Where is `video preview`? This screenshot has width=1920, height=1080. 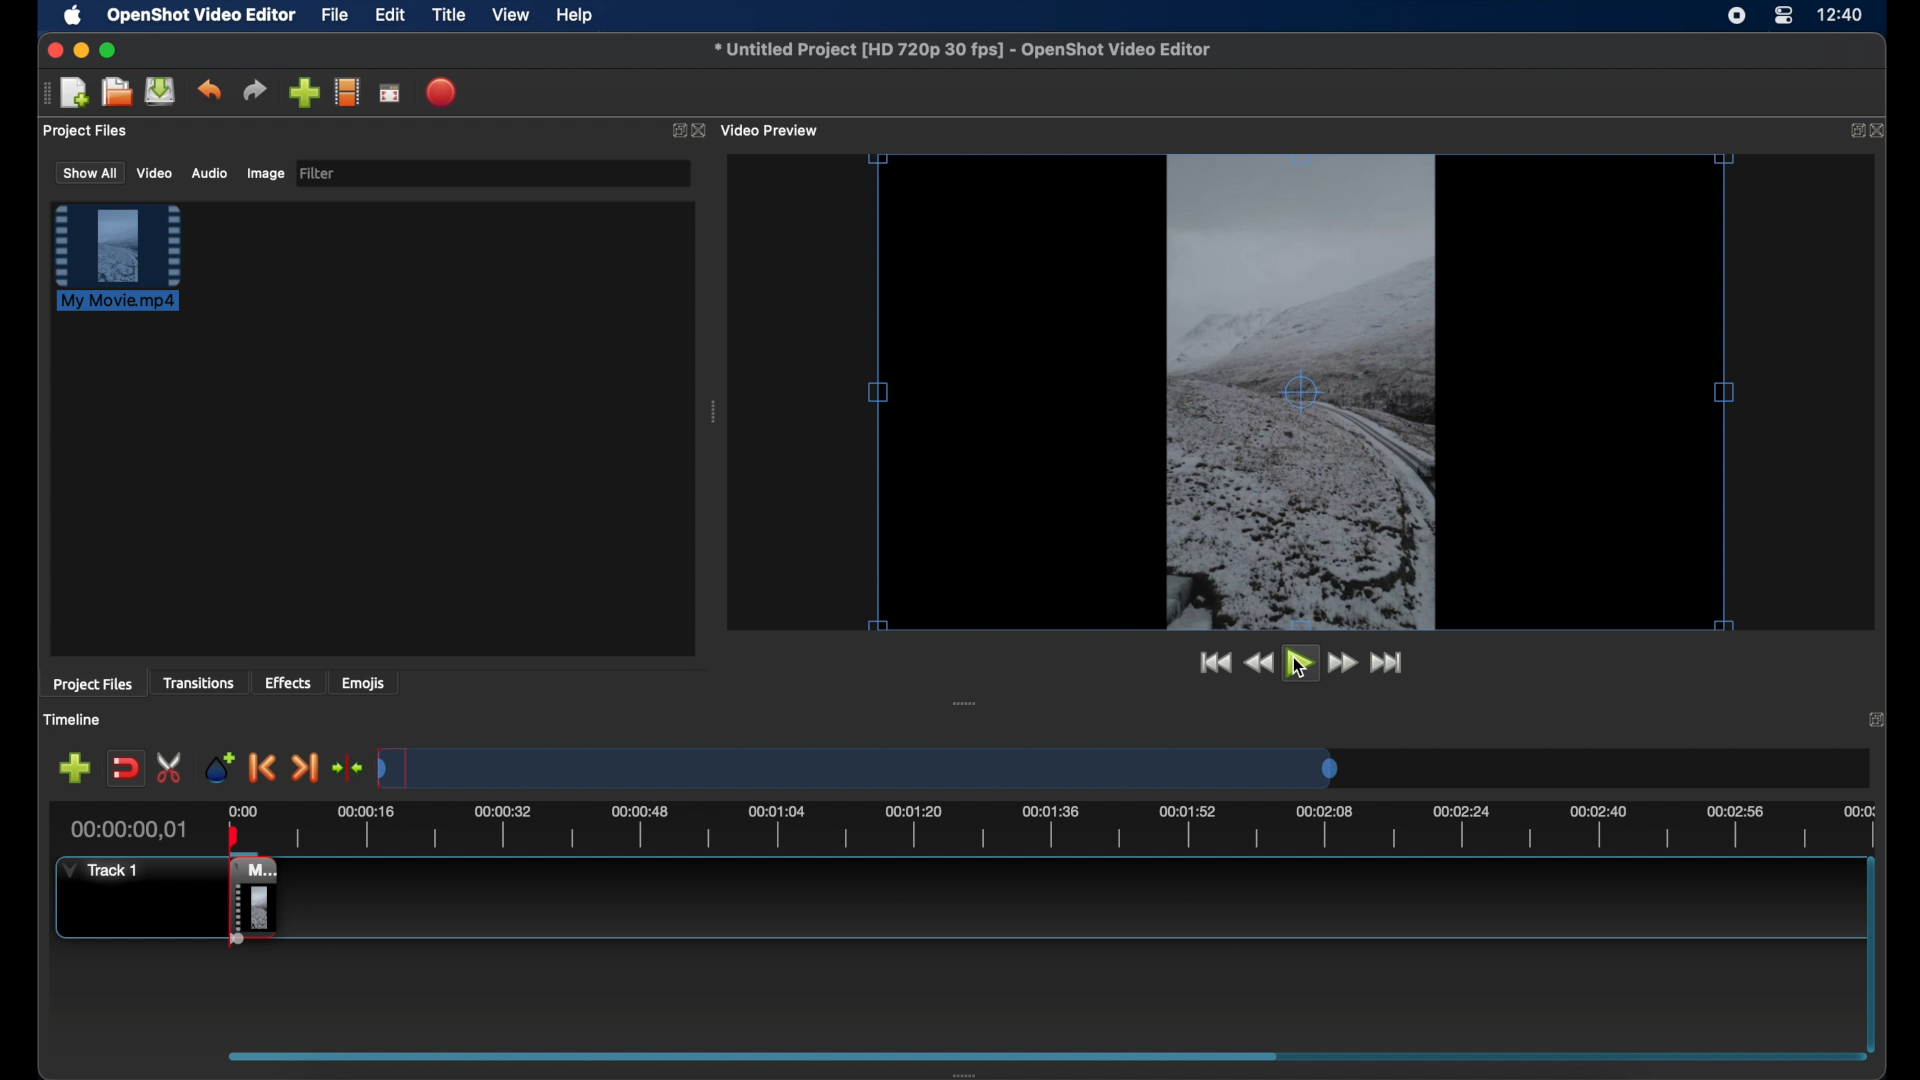 video preview is located at coordinates (772, 131).